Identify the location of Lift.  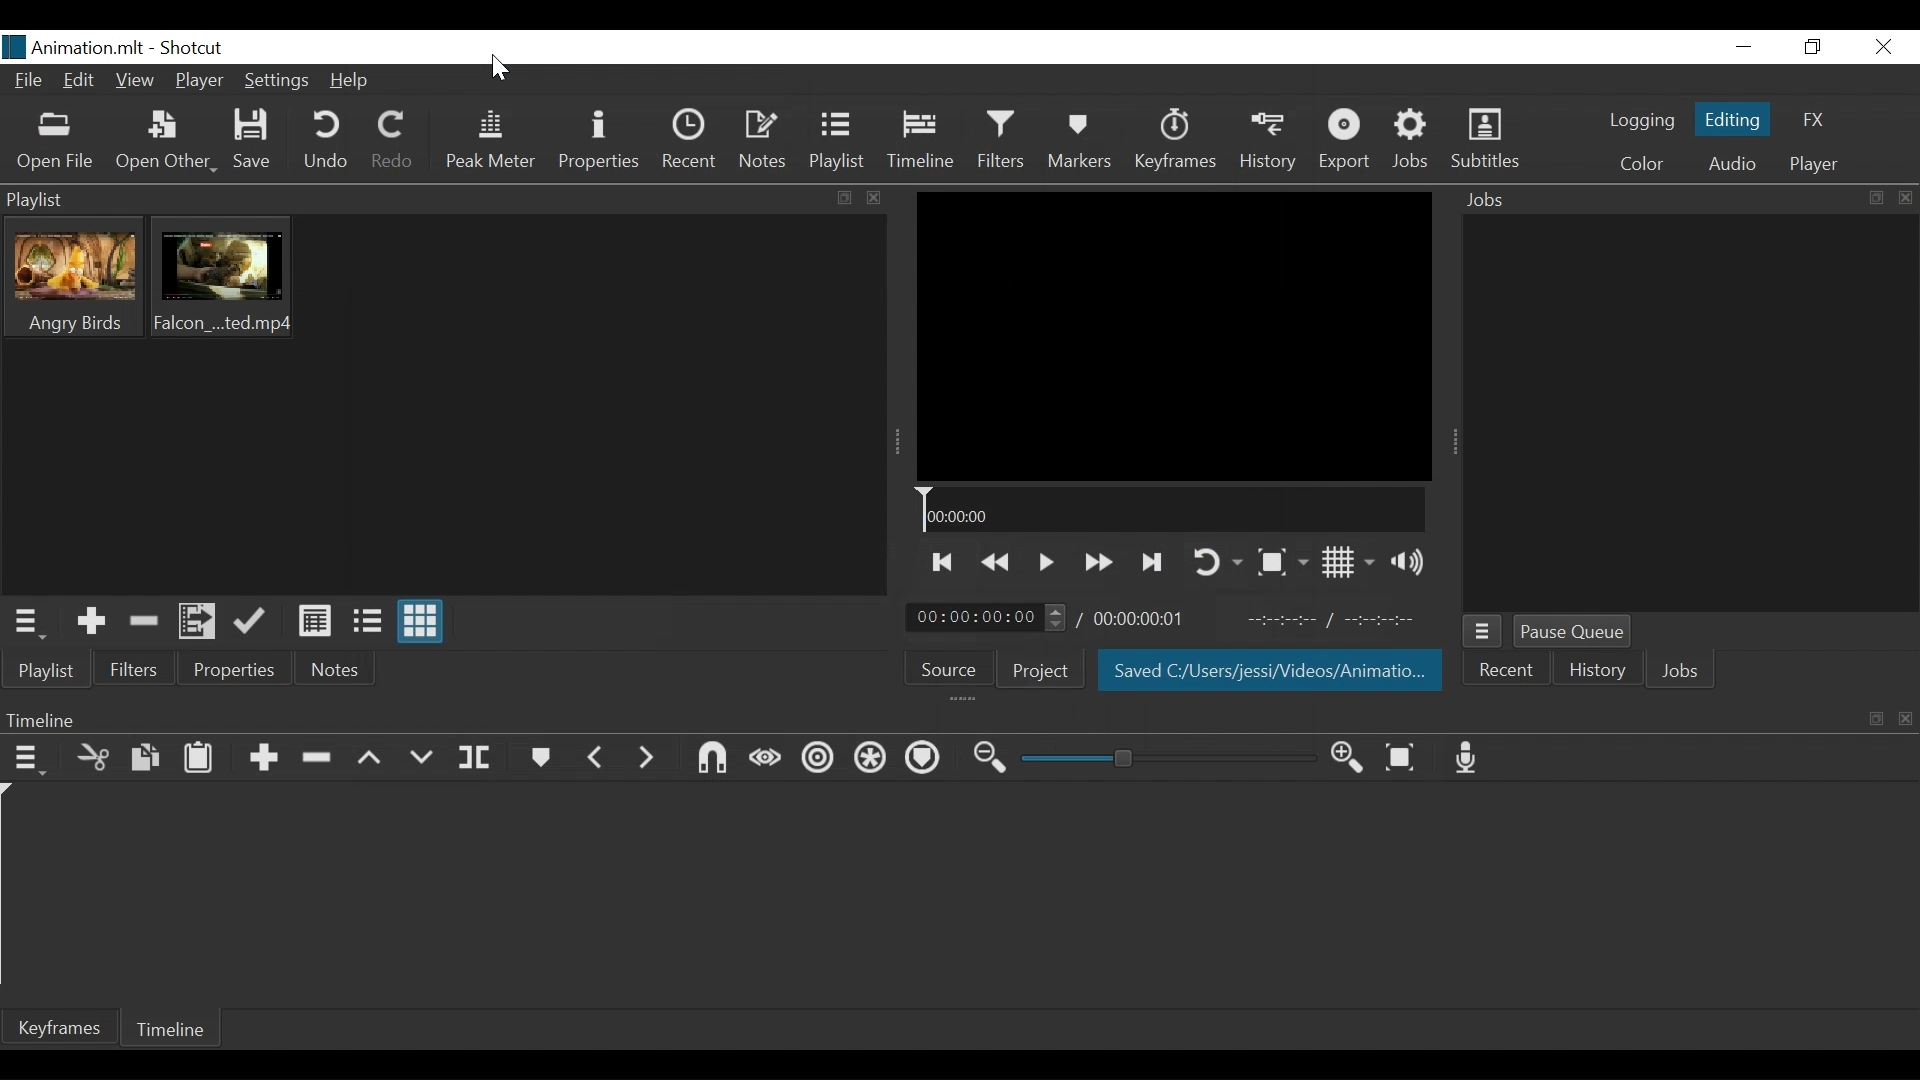
(373, 760).